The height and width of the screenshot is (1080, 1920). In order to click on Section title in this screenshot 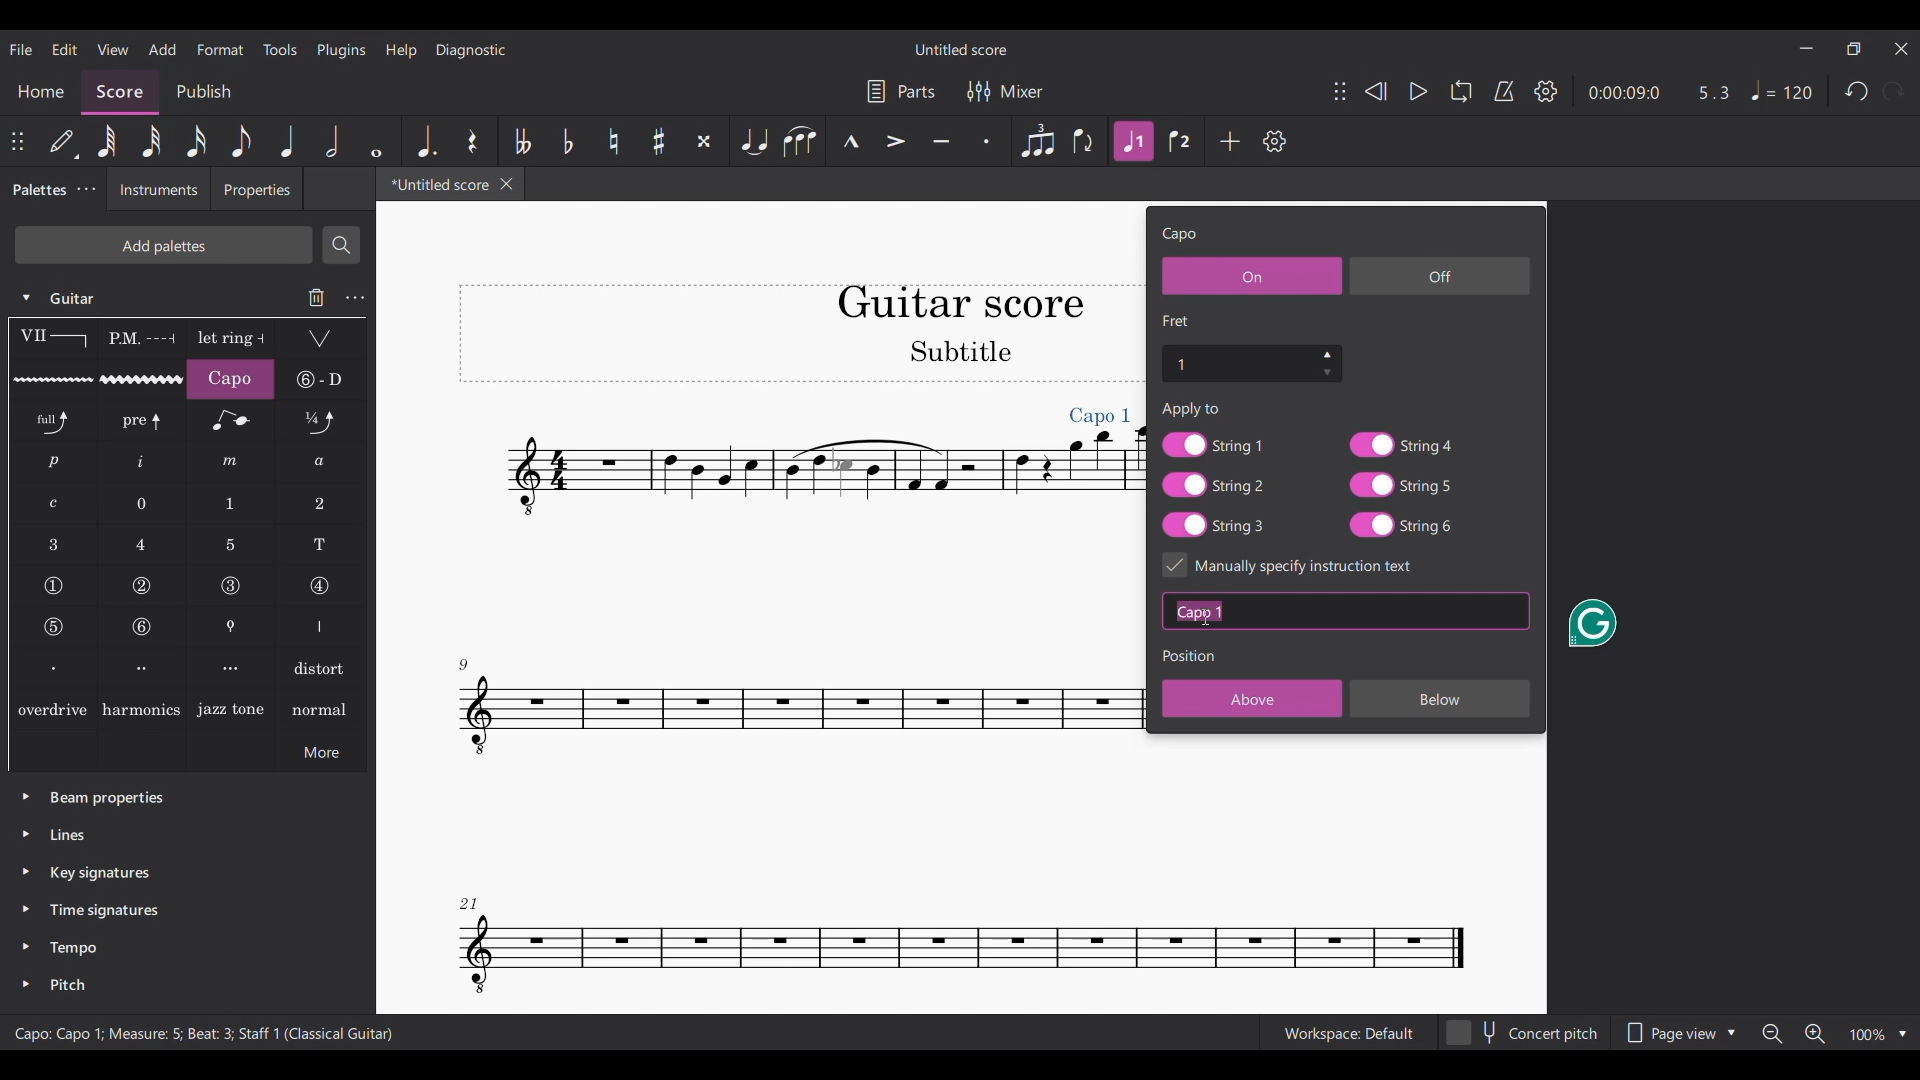, I will do `click(1177, 320)`.